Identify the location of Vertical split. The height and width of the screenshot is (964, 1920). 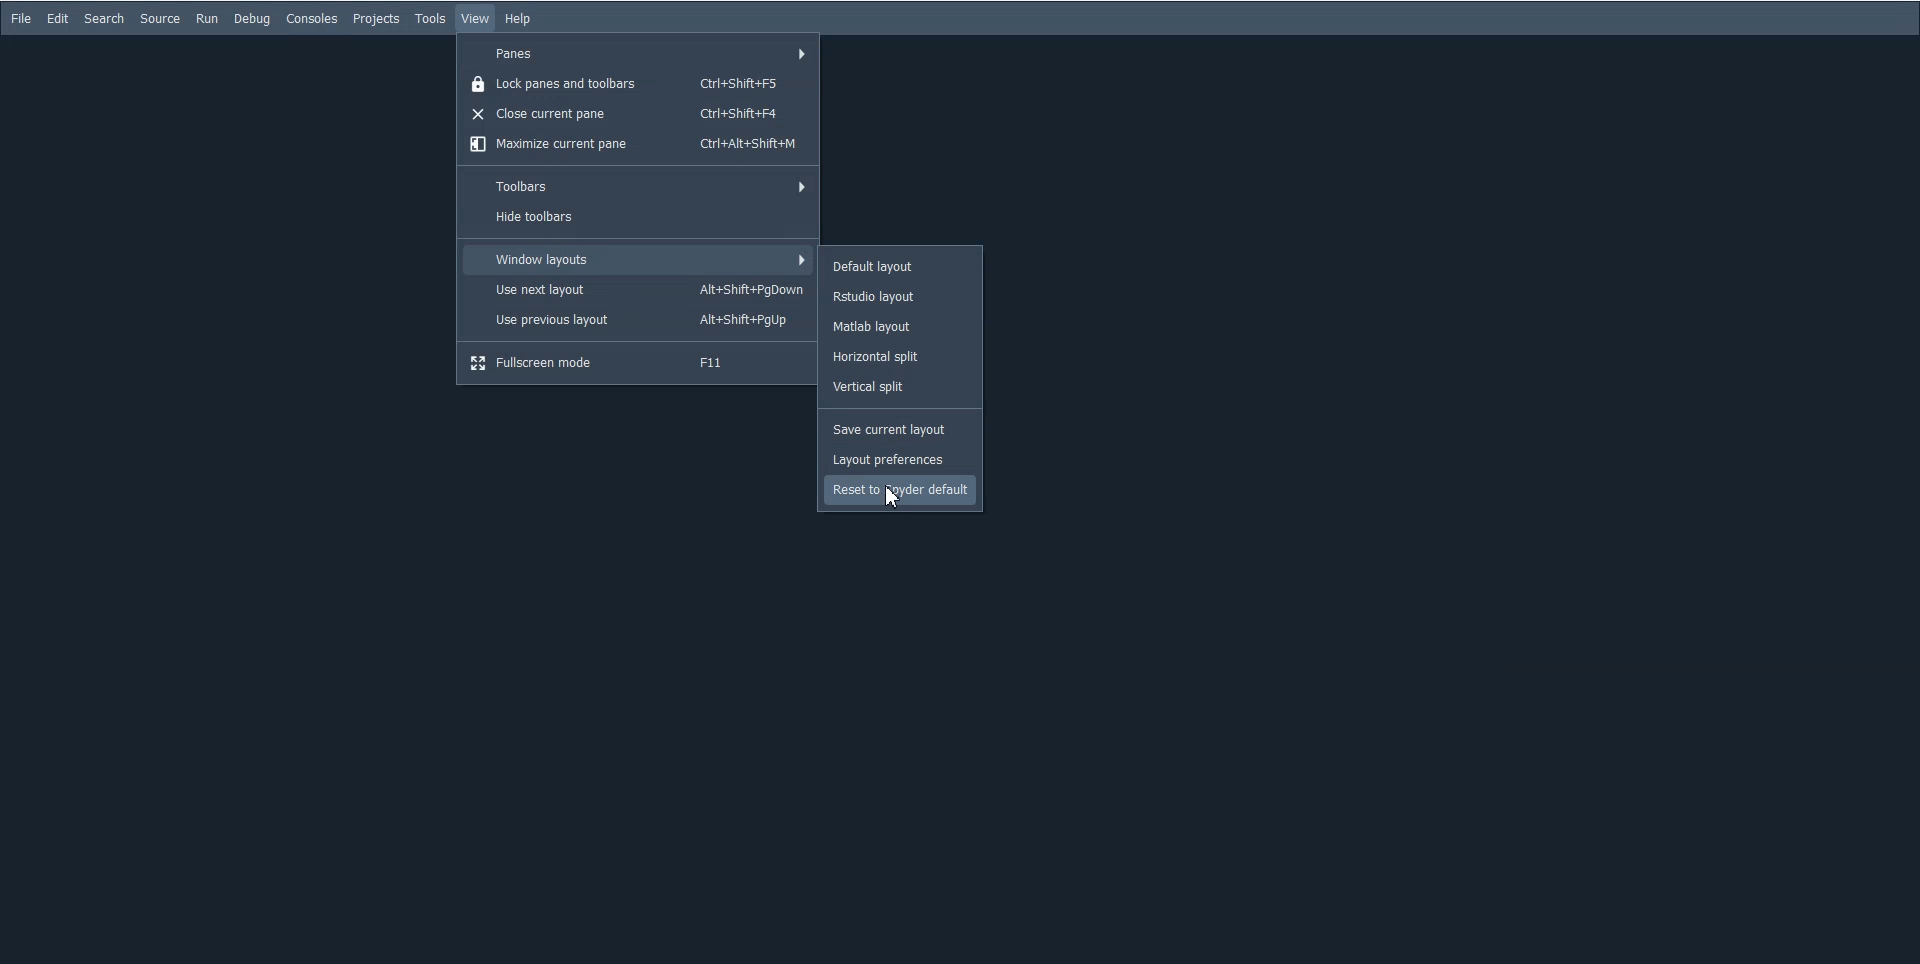
(902, 388).